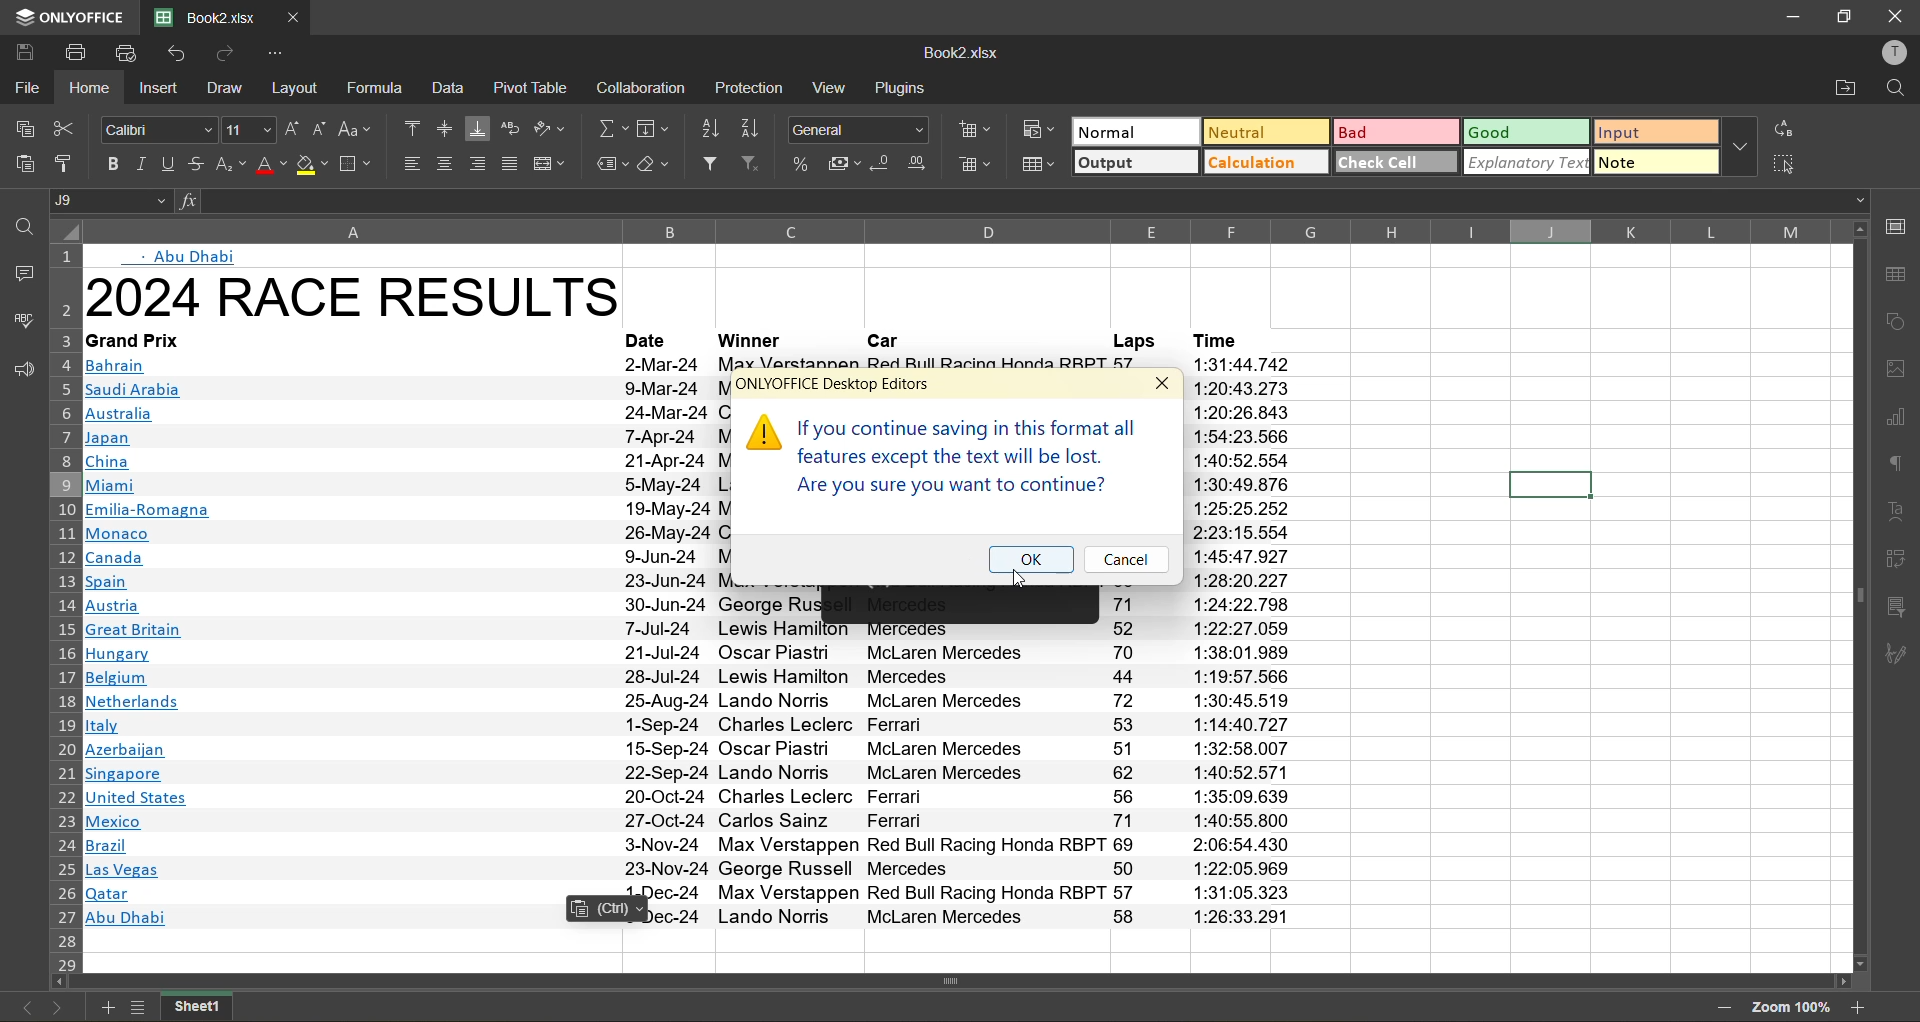 This screenshot has width=1920, height=1022. I want to click on text info, so click(395, 437).